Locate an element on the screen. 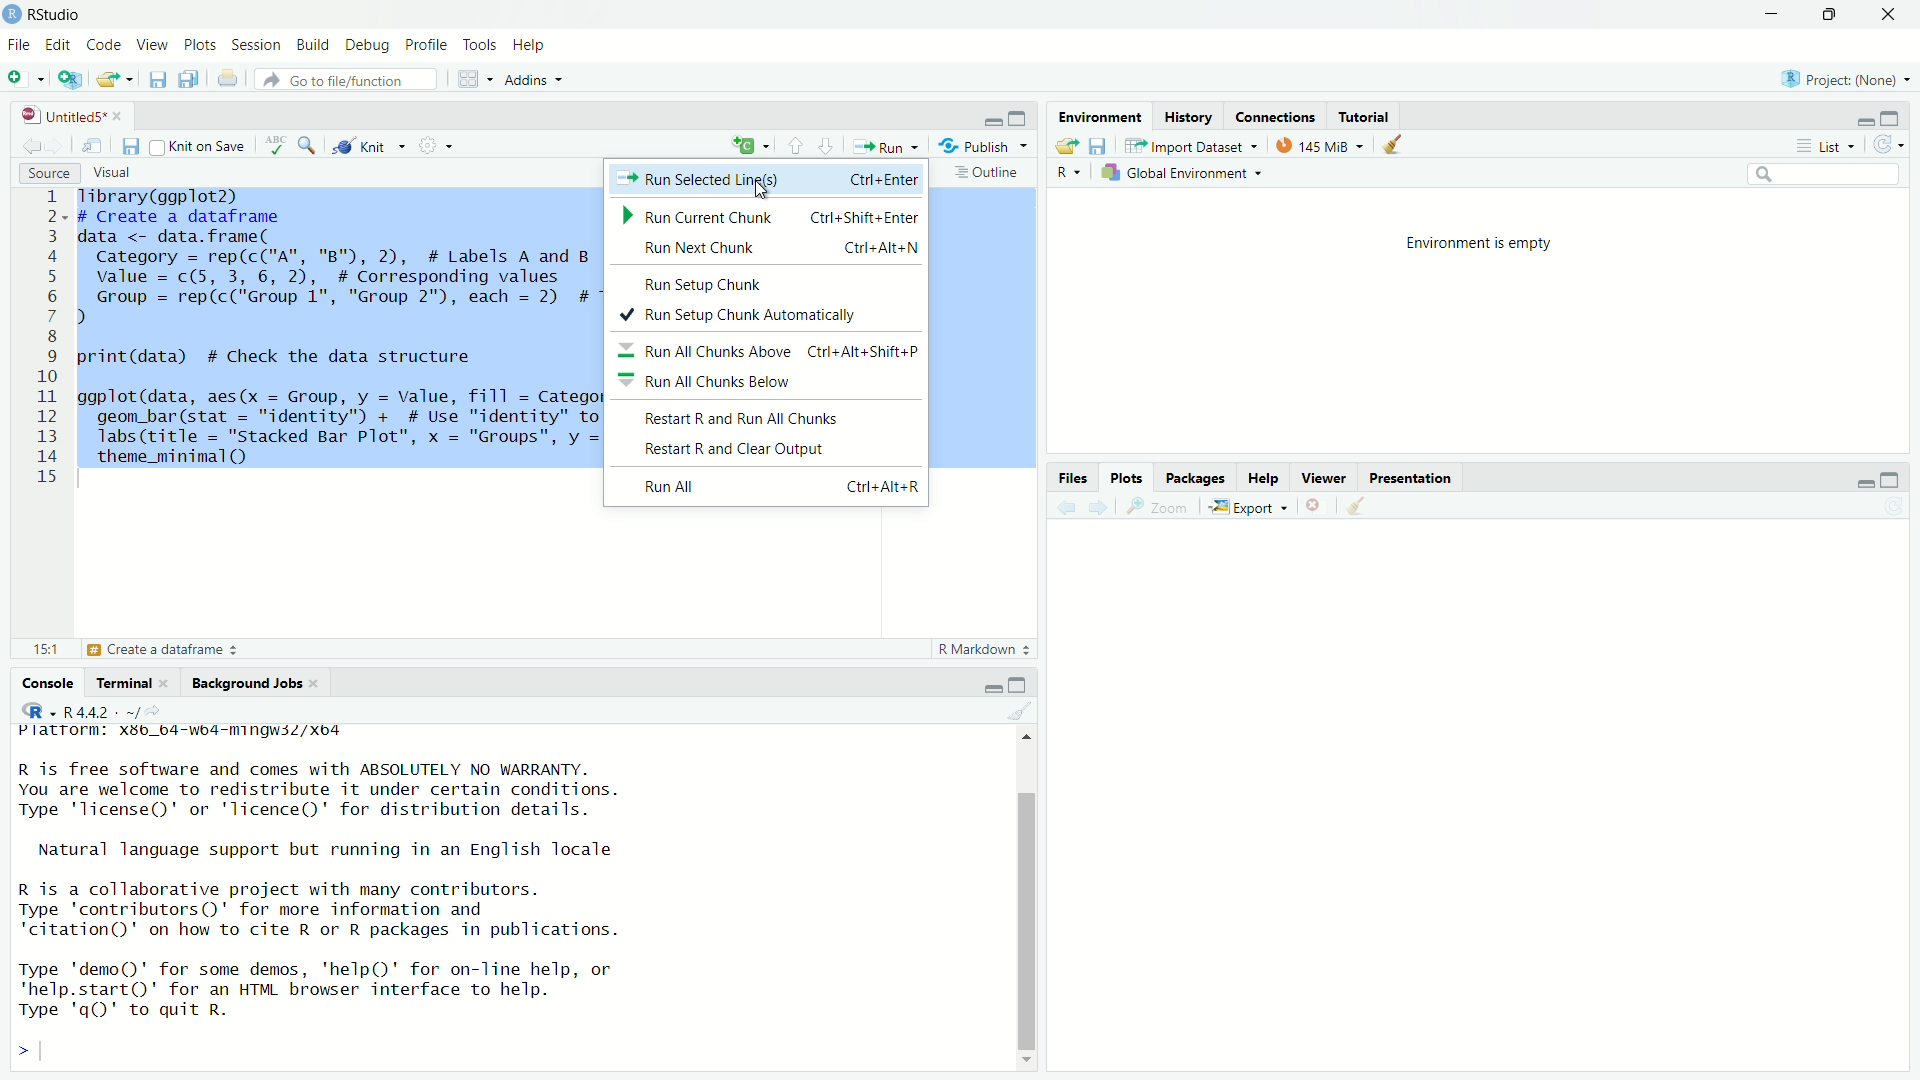 This screenshot has height=1080, width=1920. File is located at coordinates (21, 45).